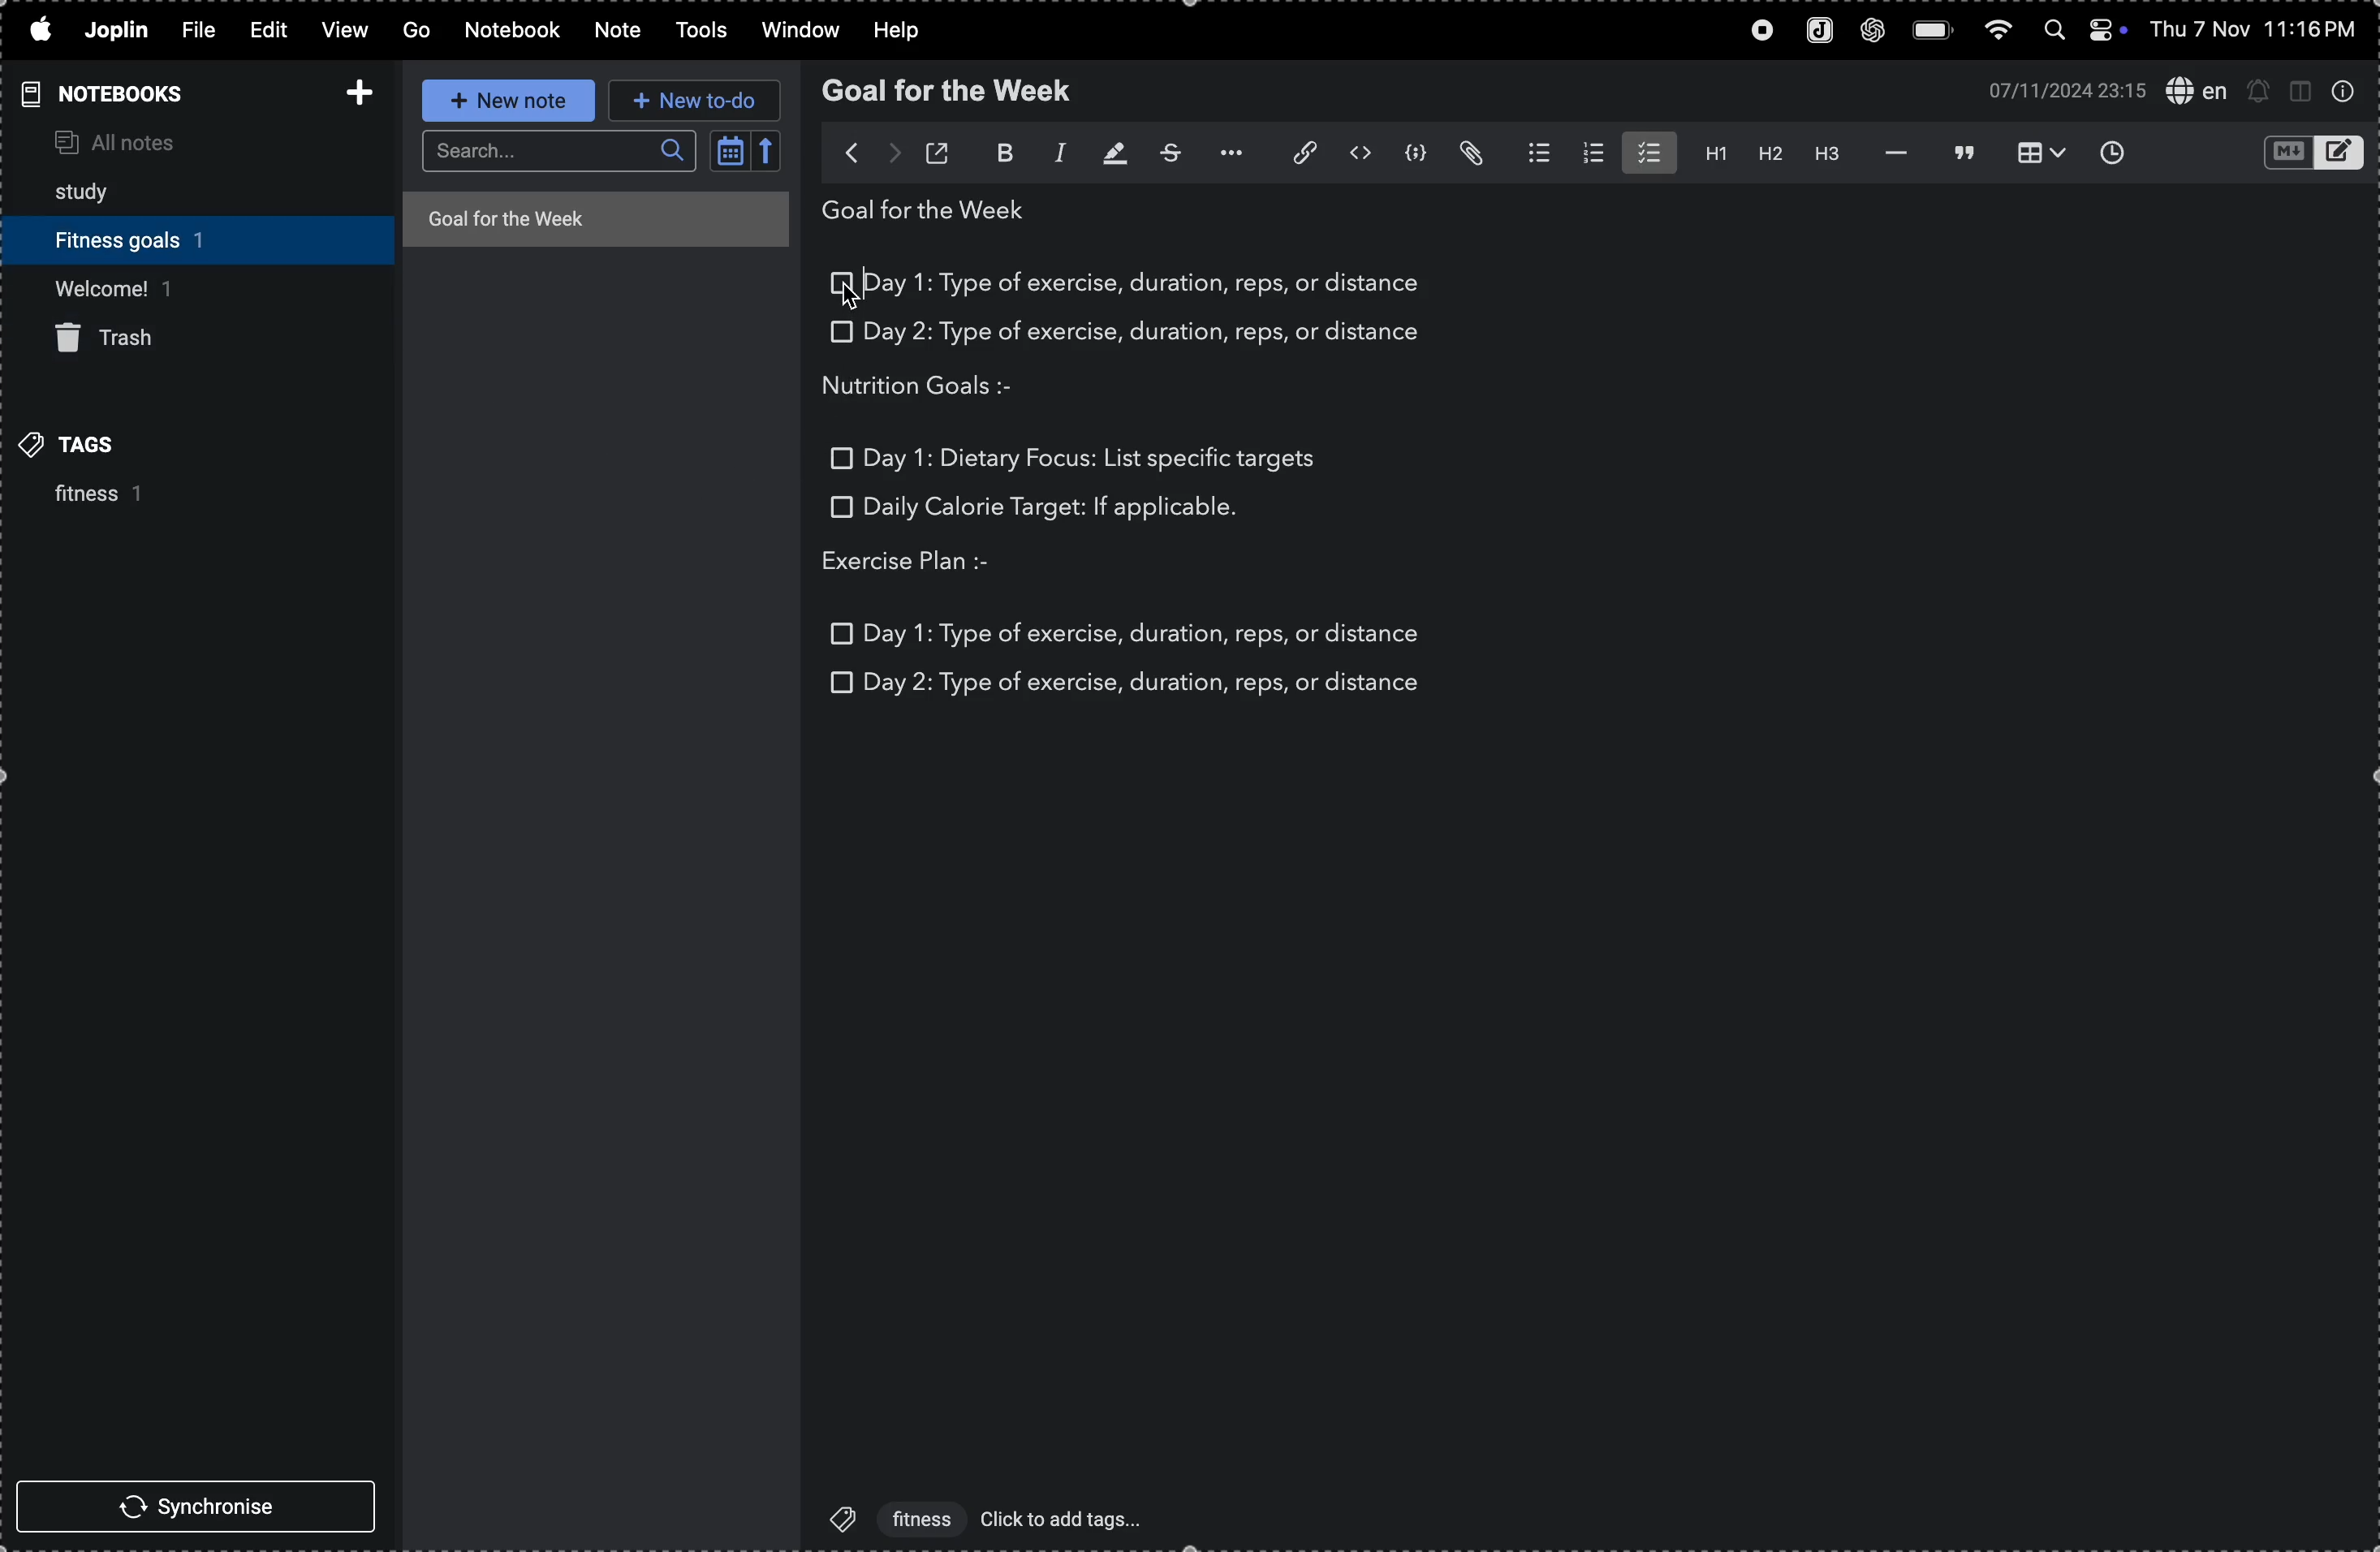 Image resolution: width=2380 pixels, height=1552 pixels. What do you see at coordinates (841, 151) in the screenshot?
I see `back` at bounding box center [841, 151].